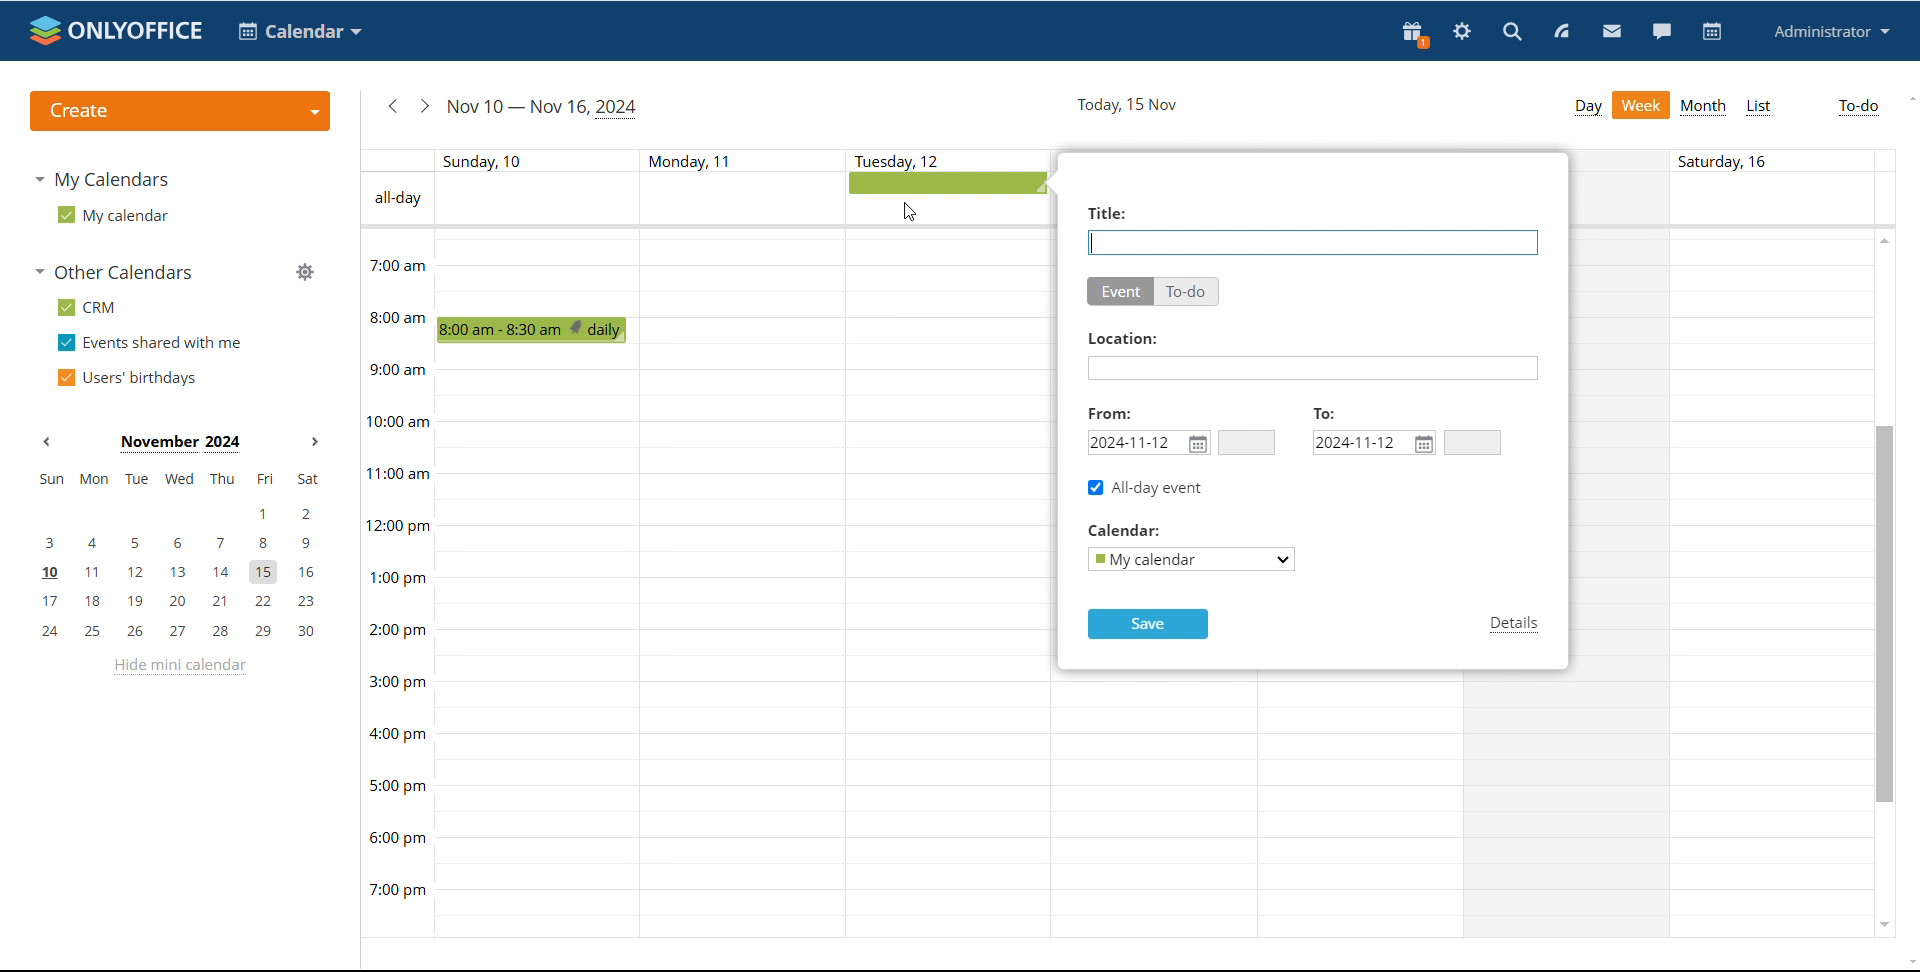 The width and height of the screenshot is (1920, 972). I want to click on text, so click(1734, 164).